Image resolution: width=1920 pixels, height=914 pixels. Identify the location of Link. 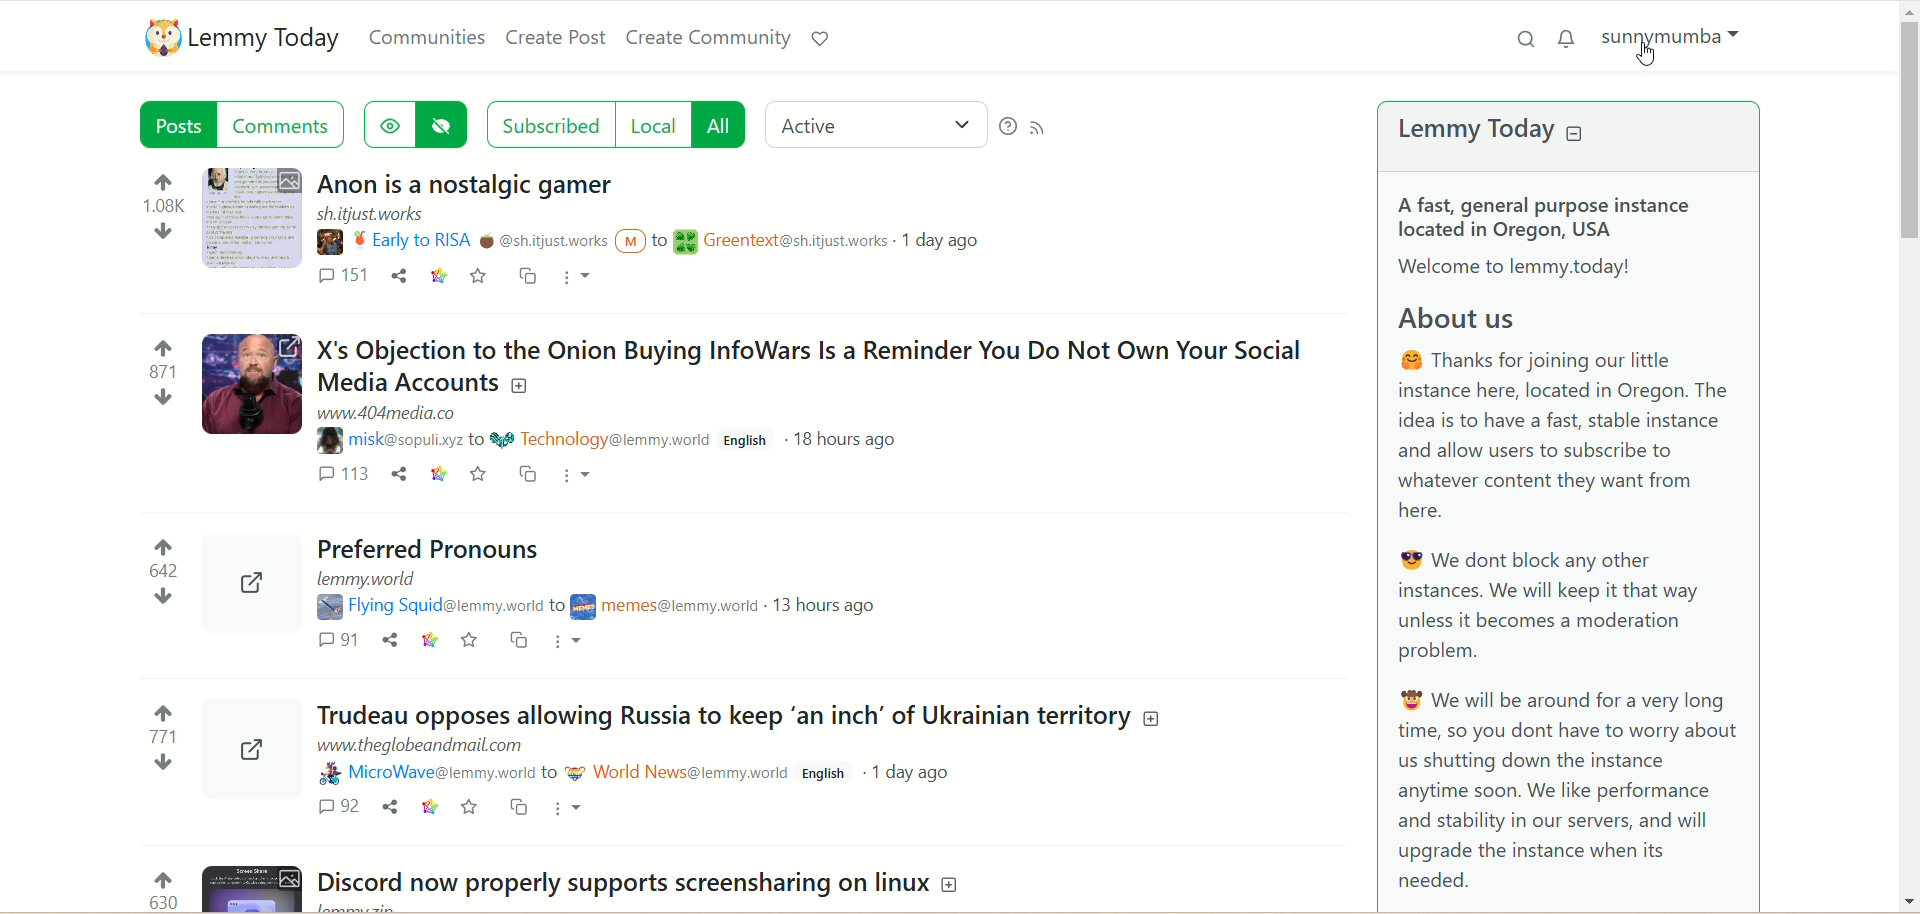
(430, 806).